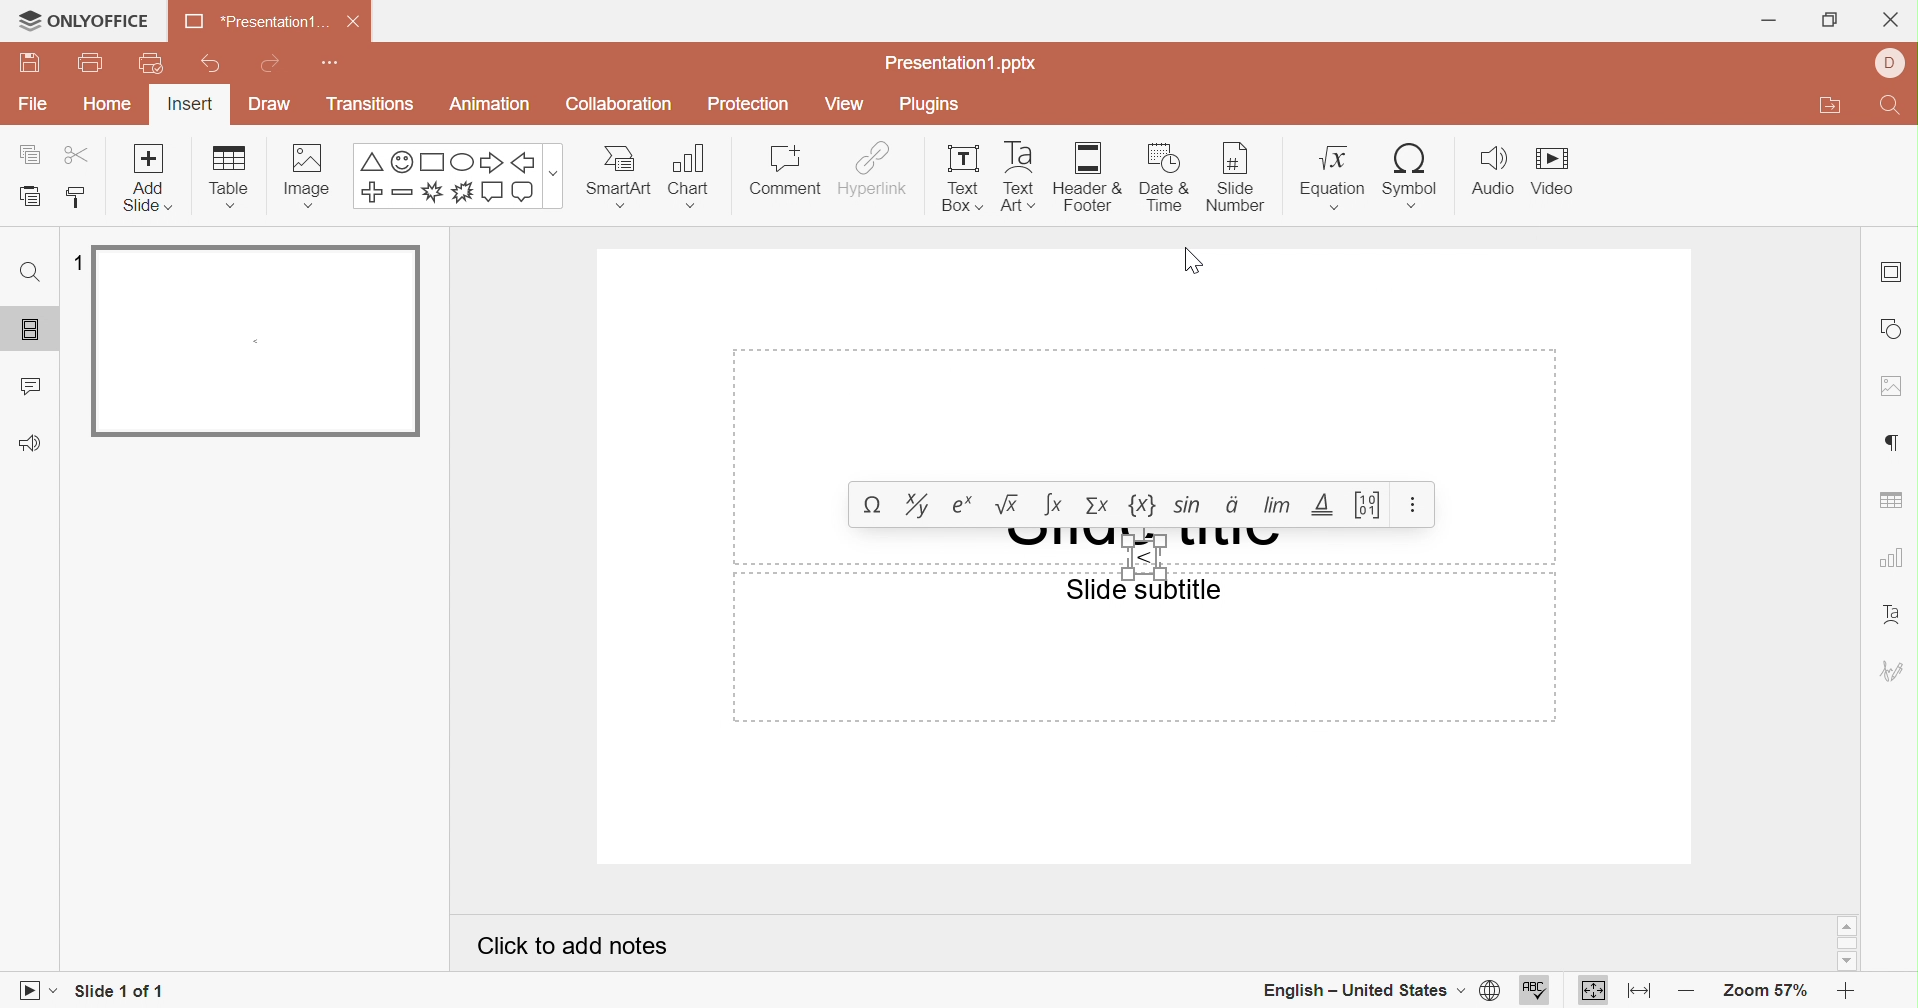 Image resolution: width=1918 pixels, height=1008 pixels. I want to click on image settings, so click(1891, 384).